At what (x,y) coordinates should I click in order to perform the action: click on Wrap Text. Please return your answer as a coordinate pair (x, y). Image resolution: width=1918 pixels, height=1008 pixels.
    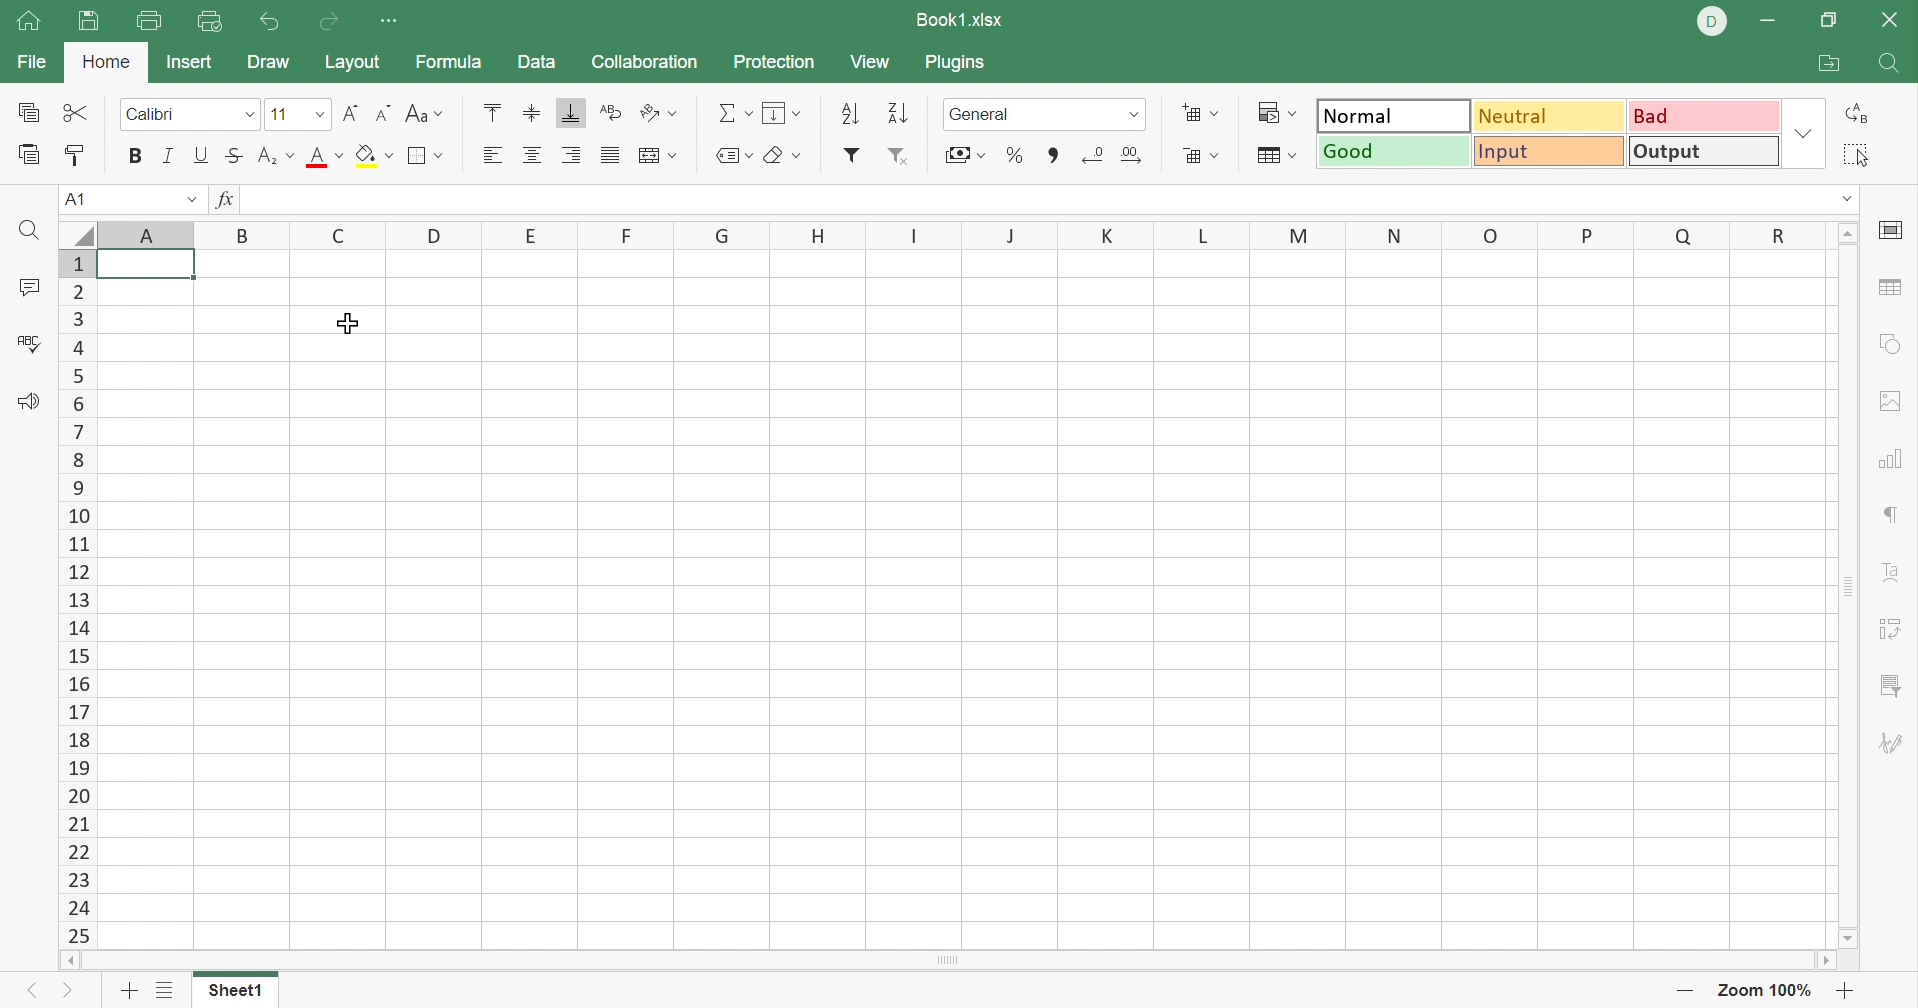
    Looking at the image, I should click on (608, 113).